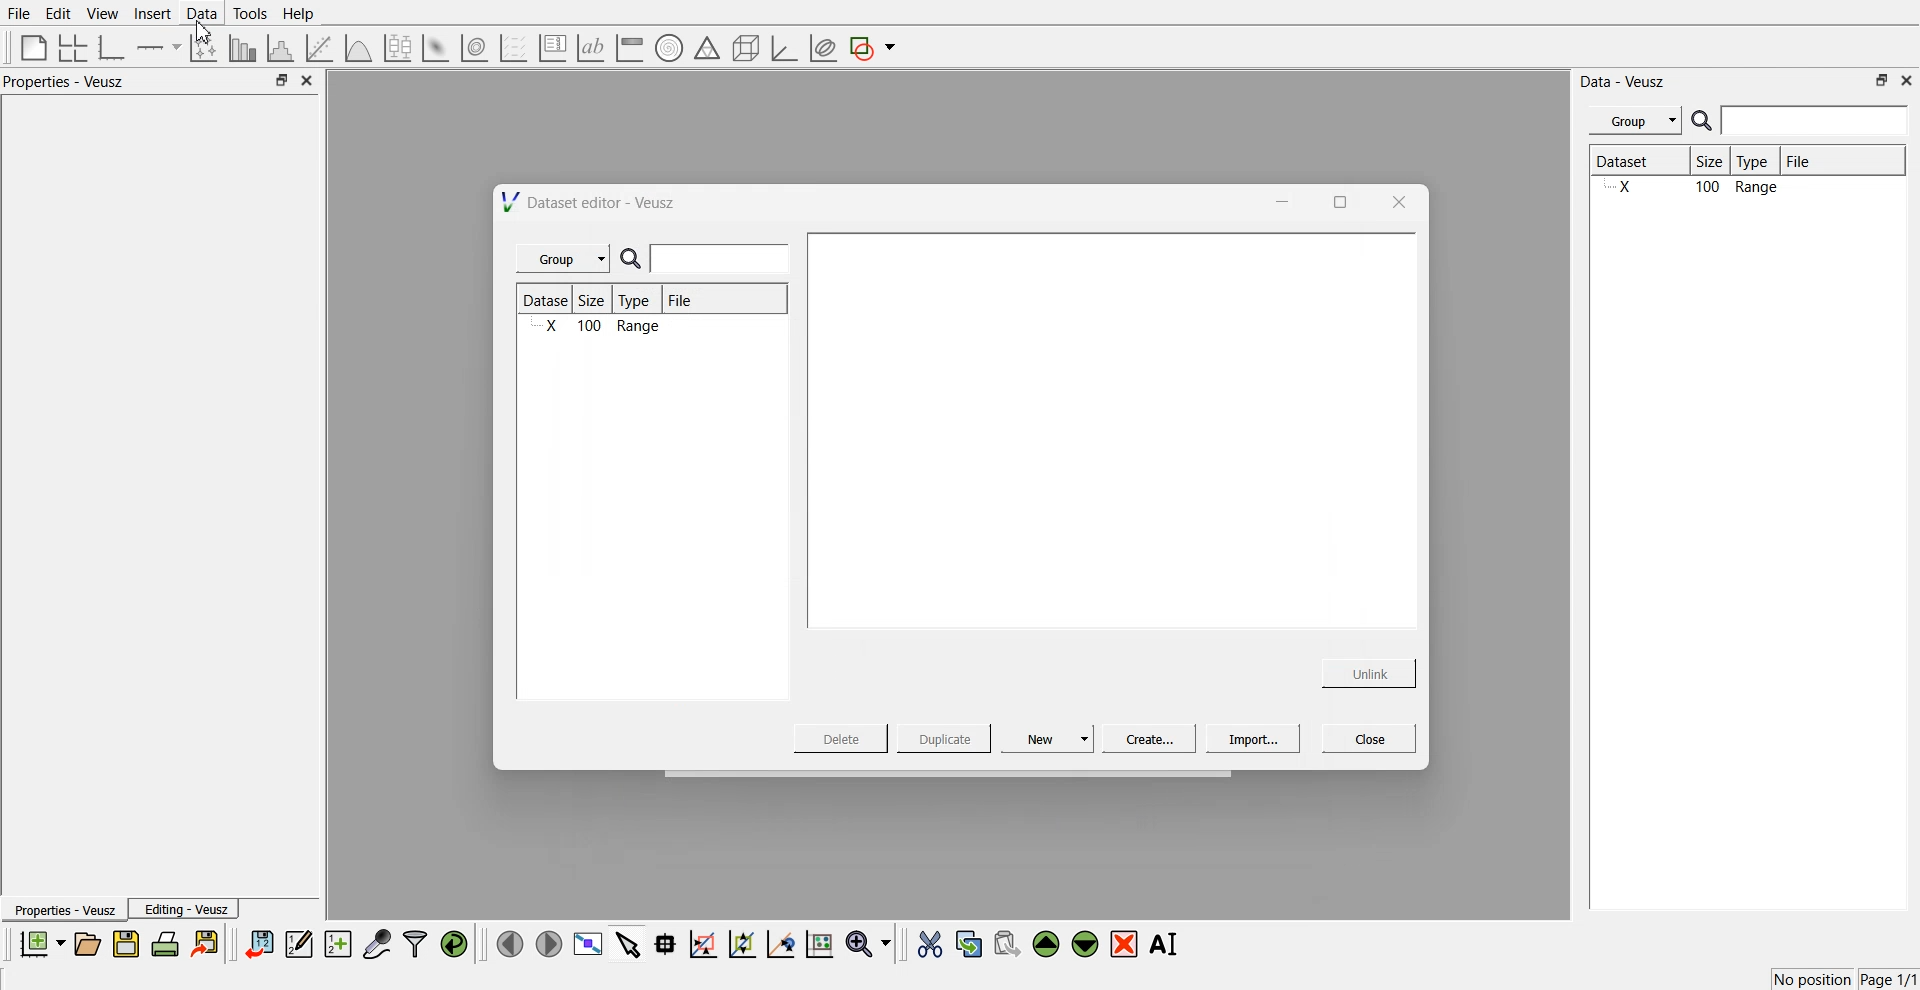 This screenshot has width=1920, height=990. I want to click on Dataset, so click(1638, 163).